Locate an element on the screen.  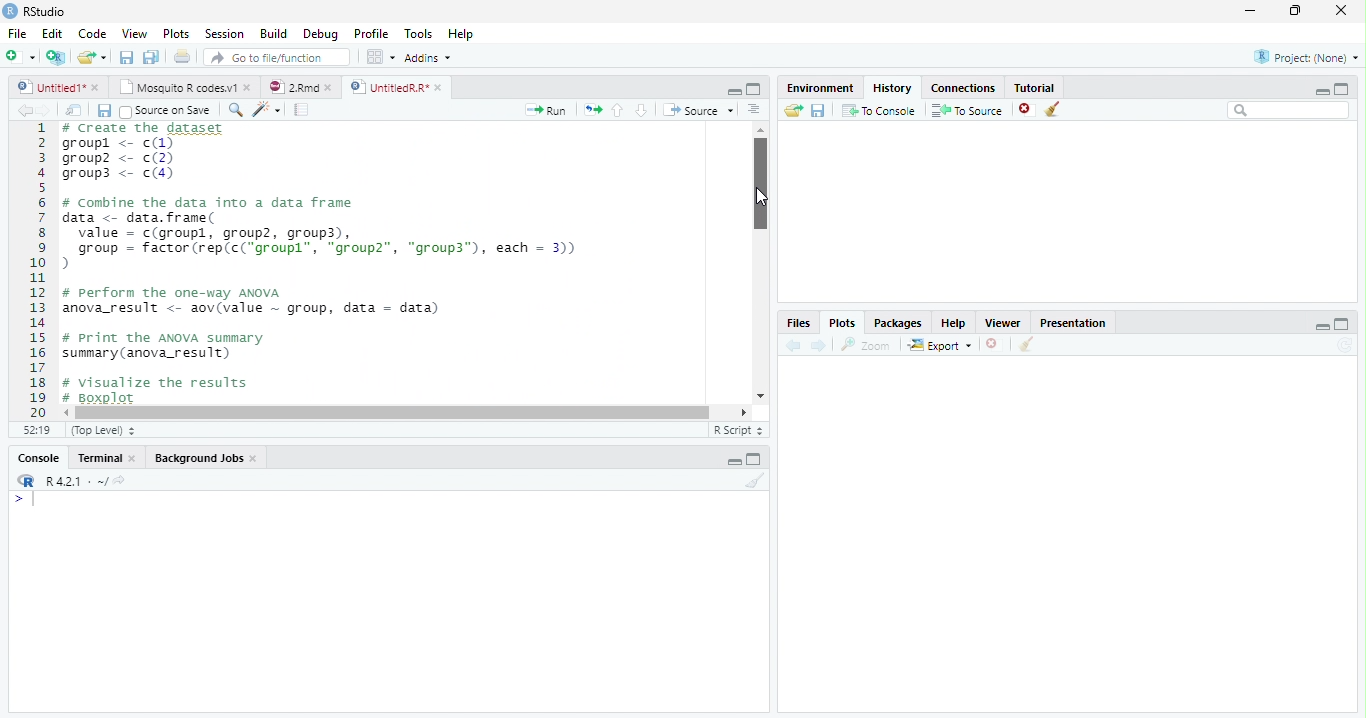
Packages is located at coordinates (900, 323).